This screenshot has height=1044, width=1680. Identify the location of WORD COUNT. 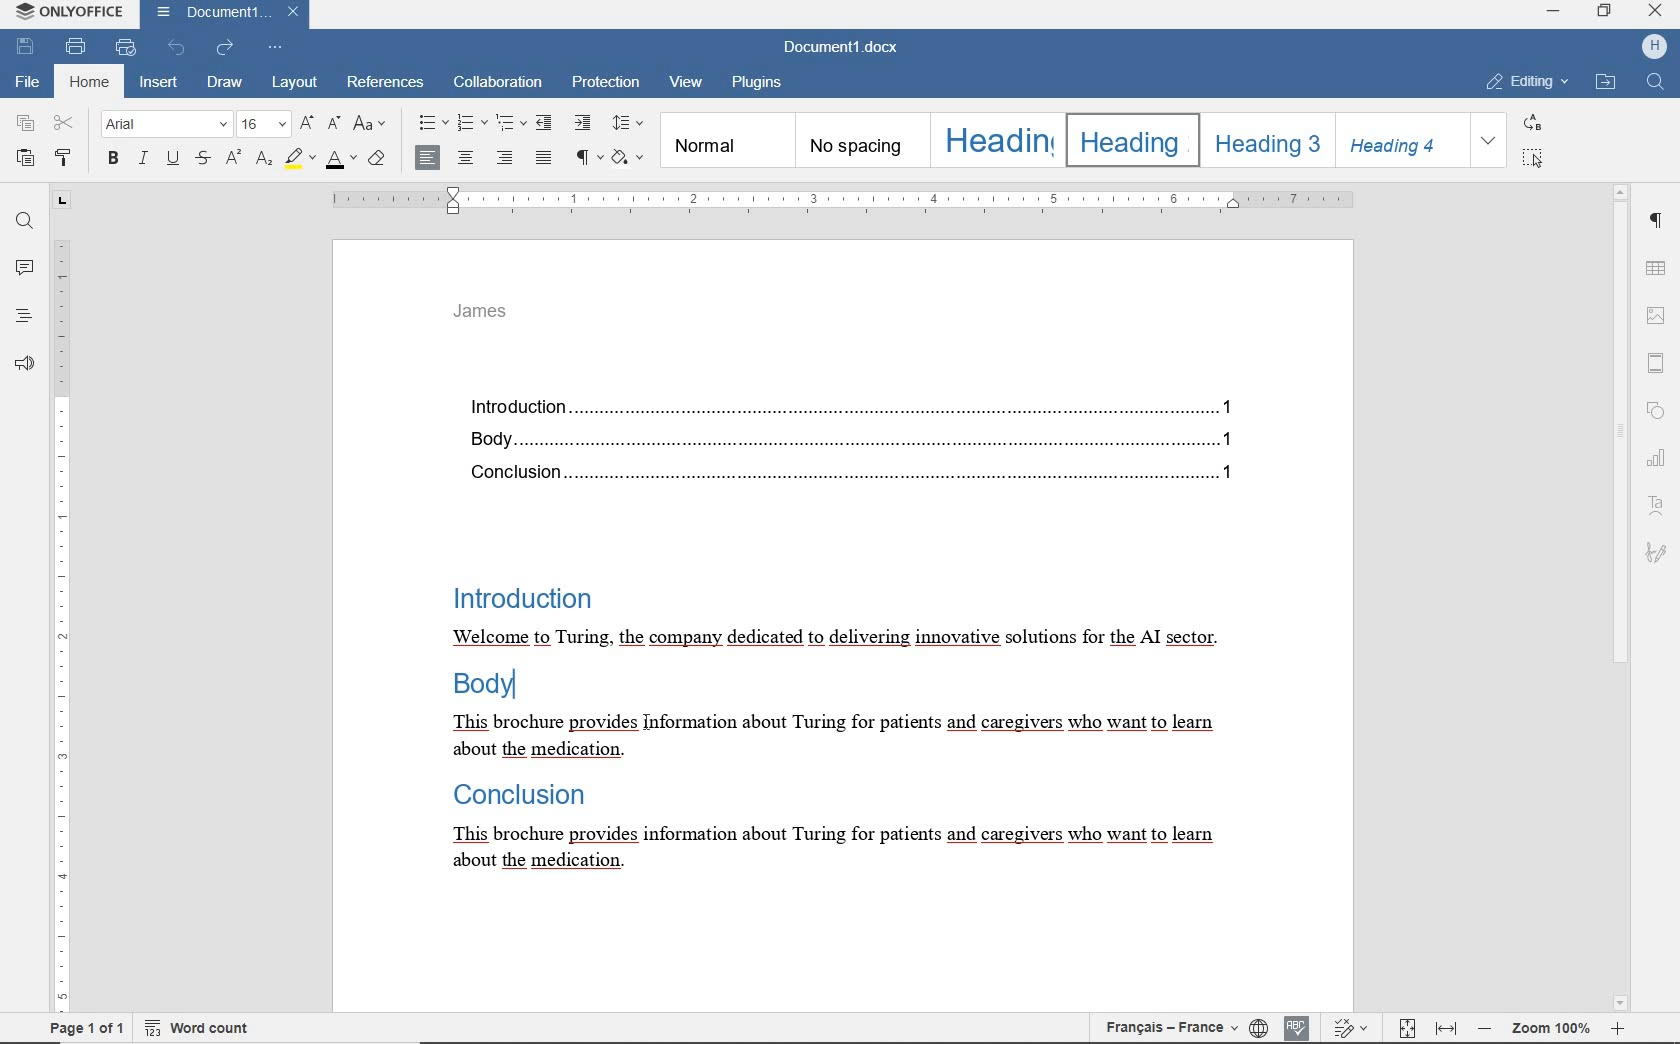
(192, 1030).